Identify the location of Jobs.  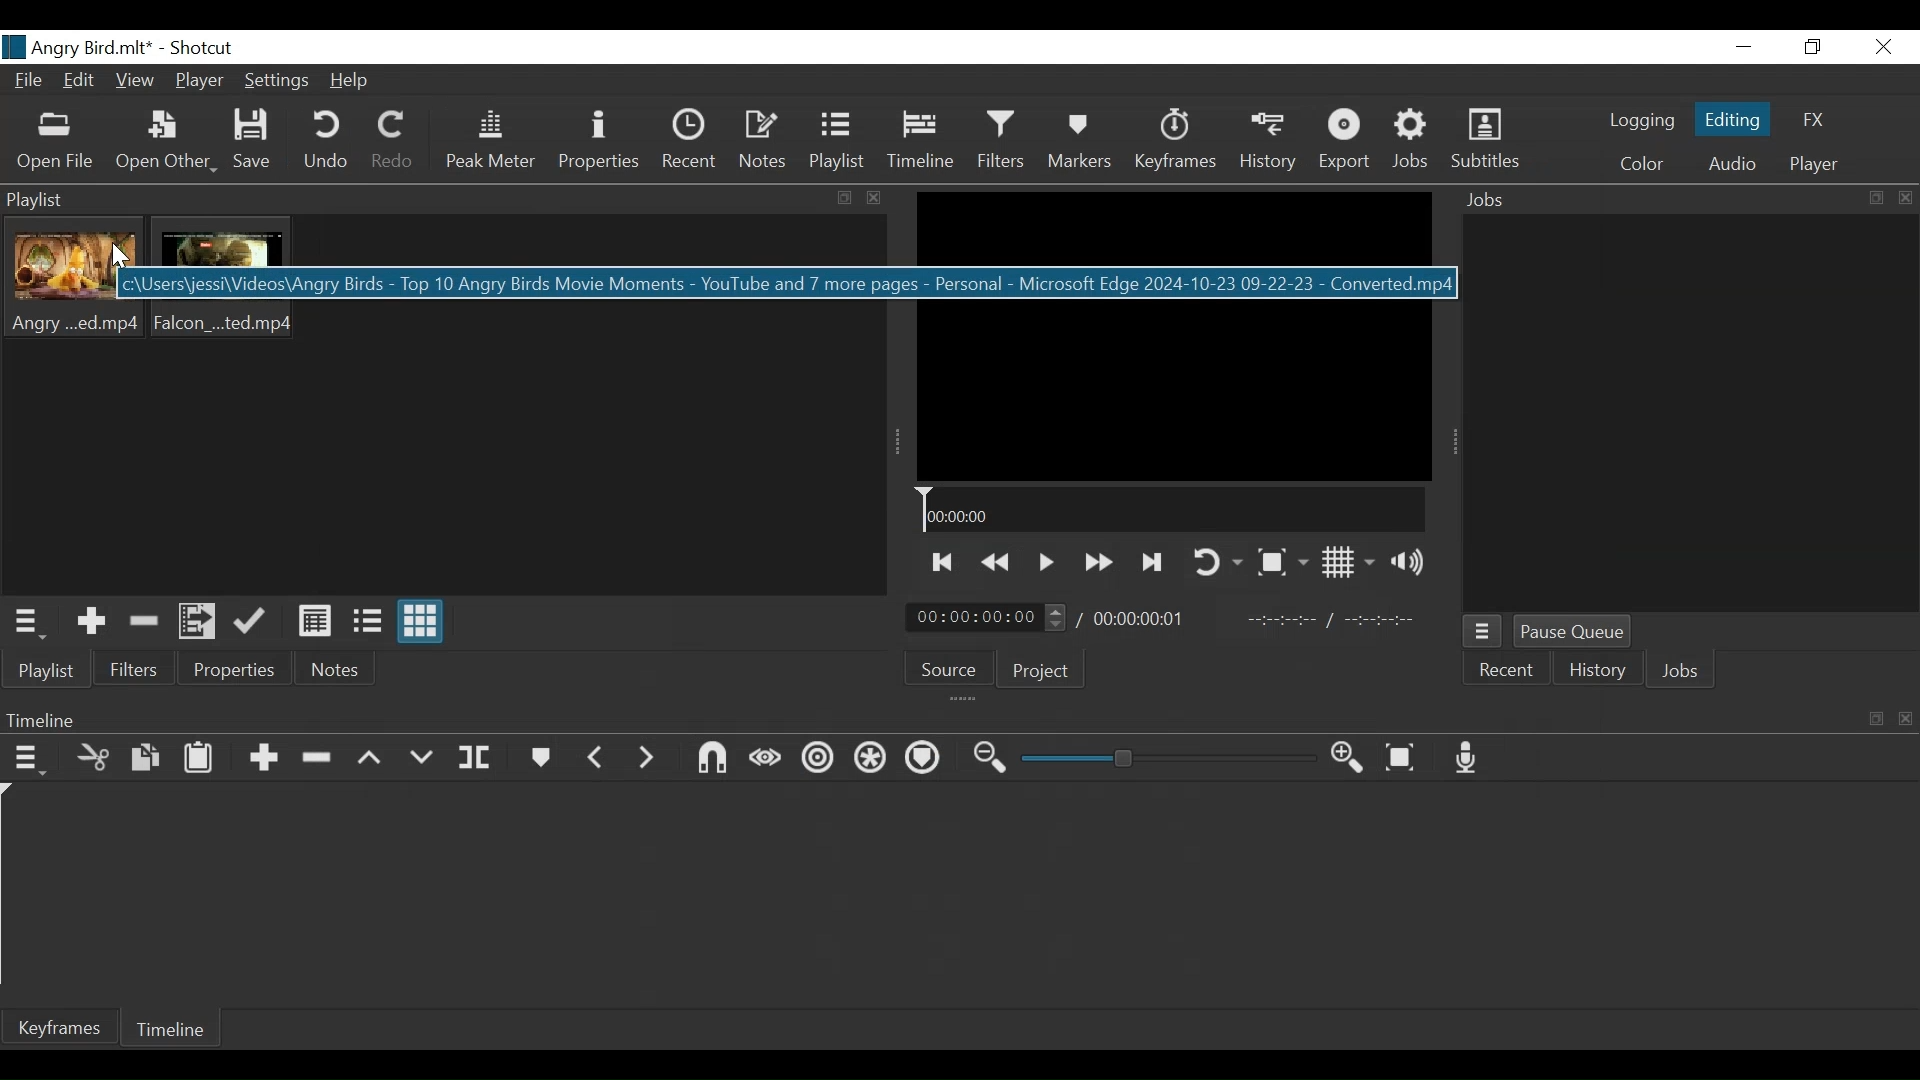
(1677, 670).